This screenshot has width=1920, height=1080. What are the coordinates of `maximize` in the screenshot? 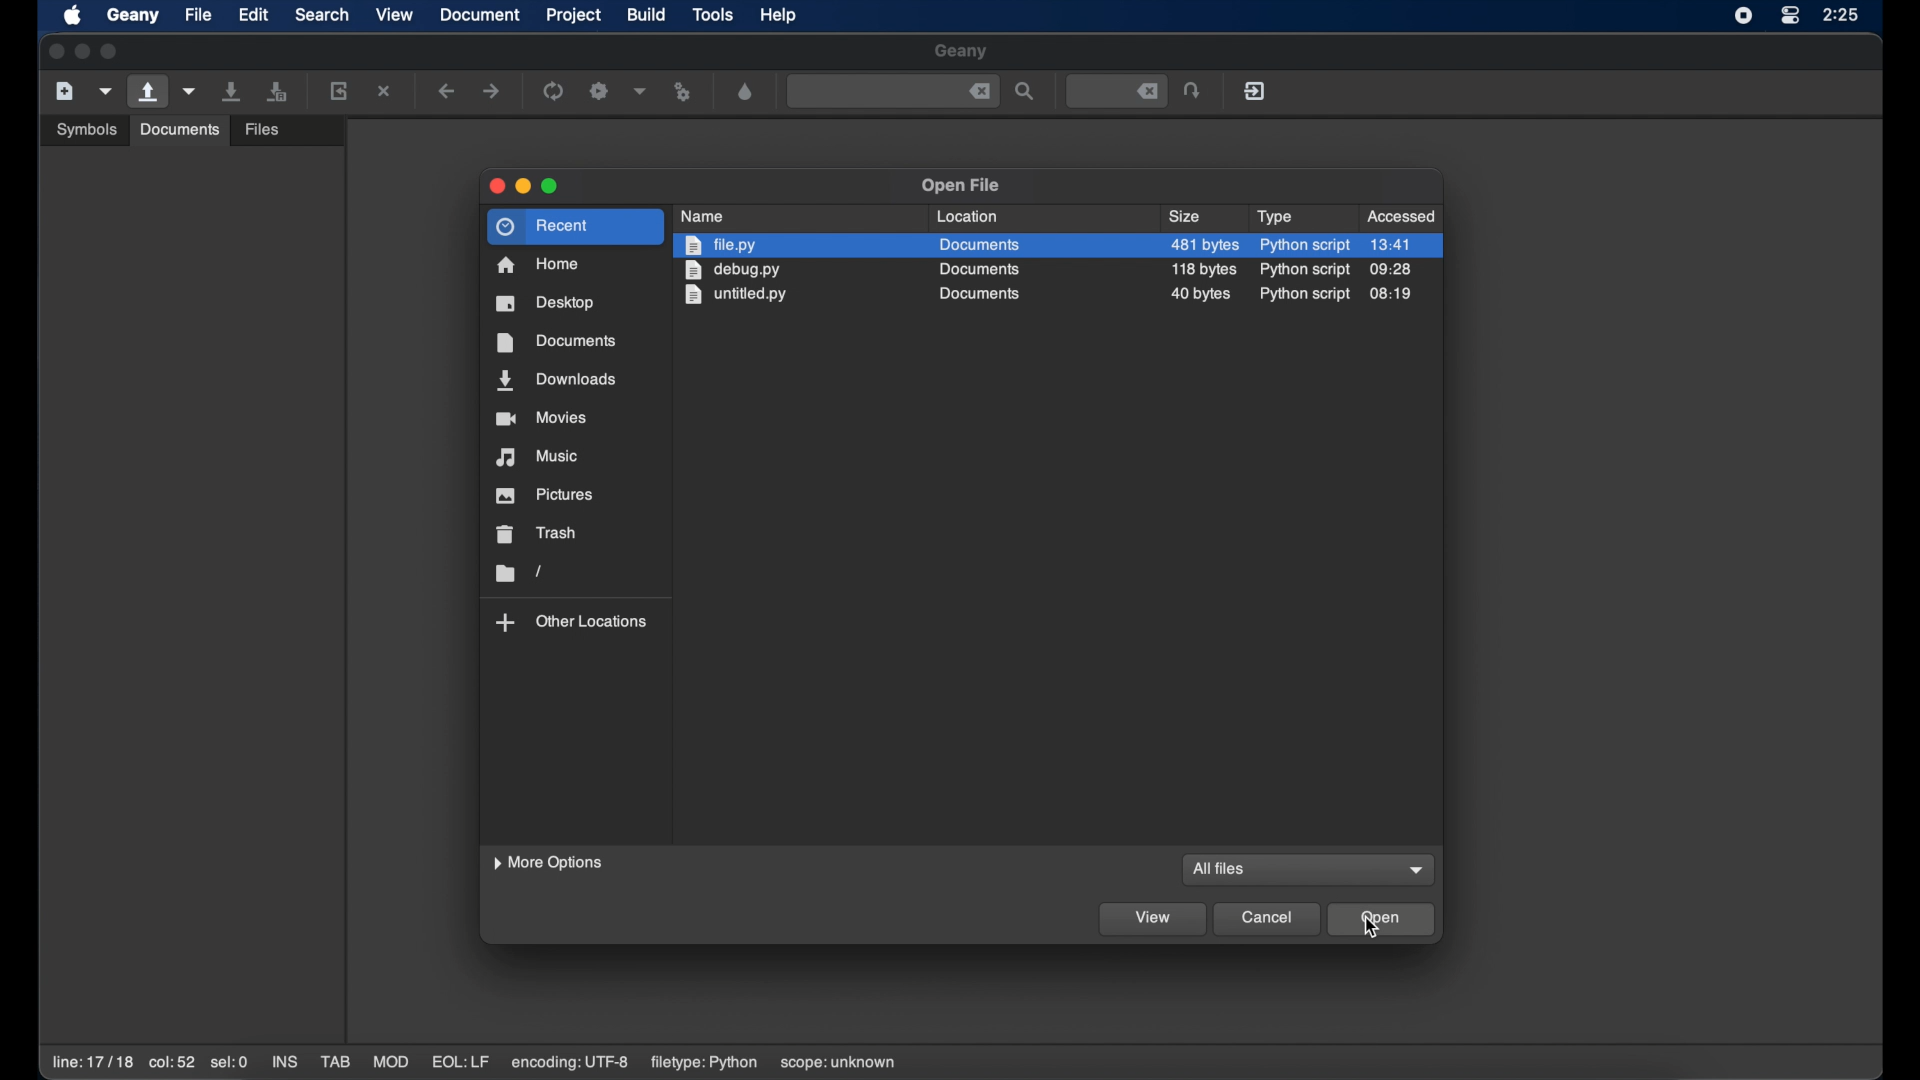 It's located at (552, 187).